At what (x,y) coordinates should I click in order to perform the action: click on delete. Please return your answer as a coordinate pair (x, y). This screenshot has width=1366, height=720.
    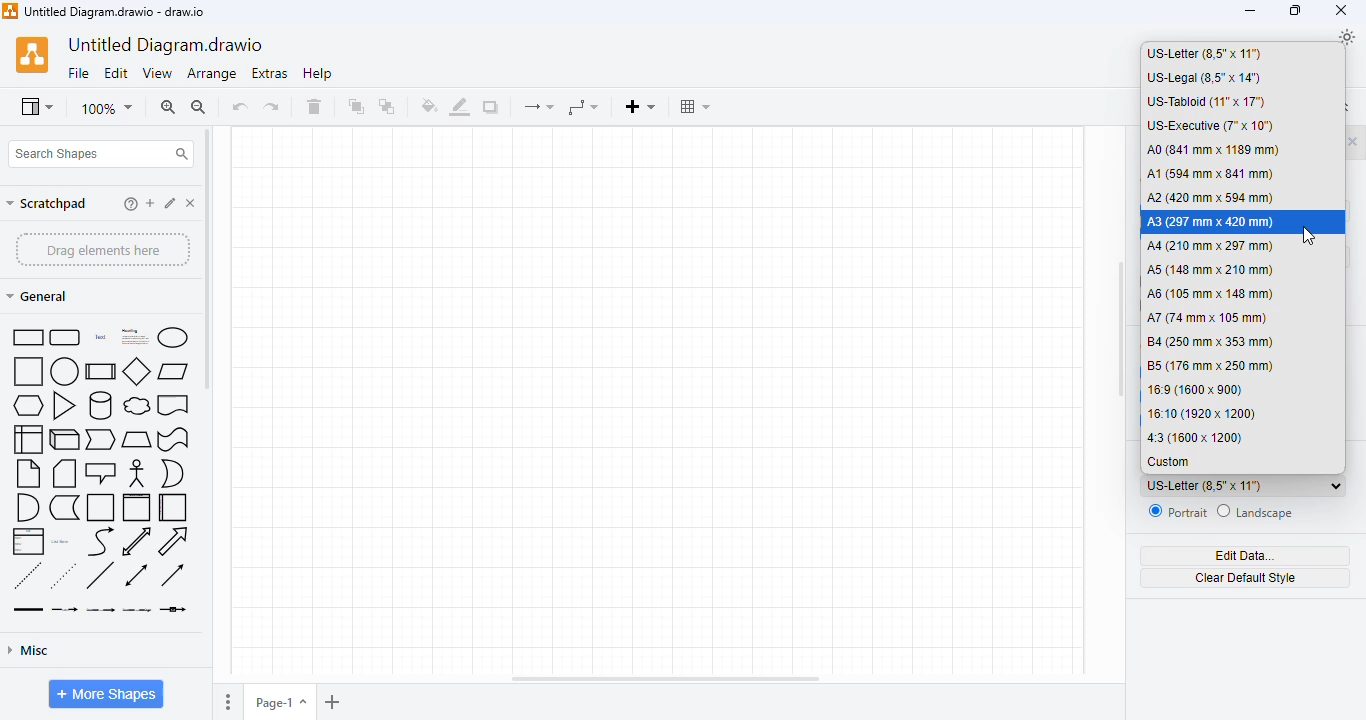
    Looking at the image, I should click on (191, 203).